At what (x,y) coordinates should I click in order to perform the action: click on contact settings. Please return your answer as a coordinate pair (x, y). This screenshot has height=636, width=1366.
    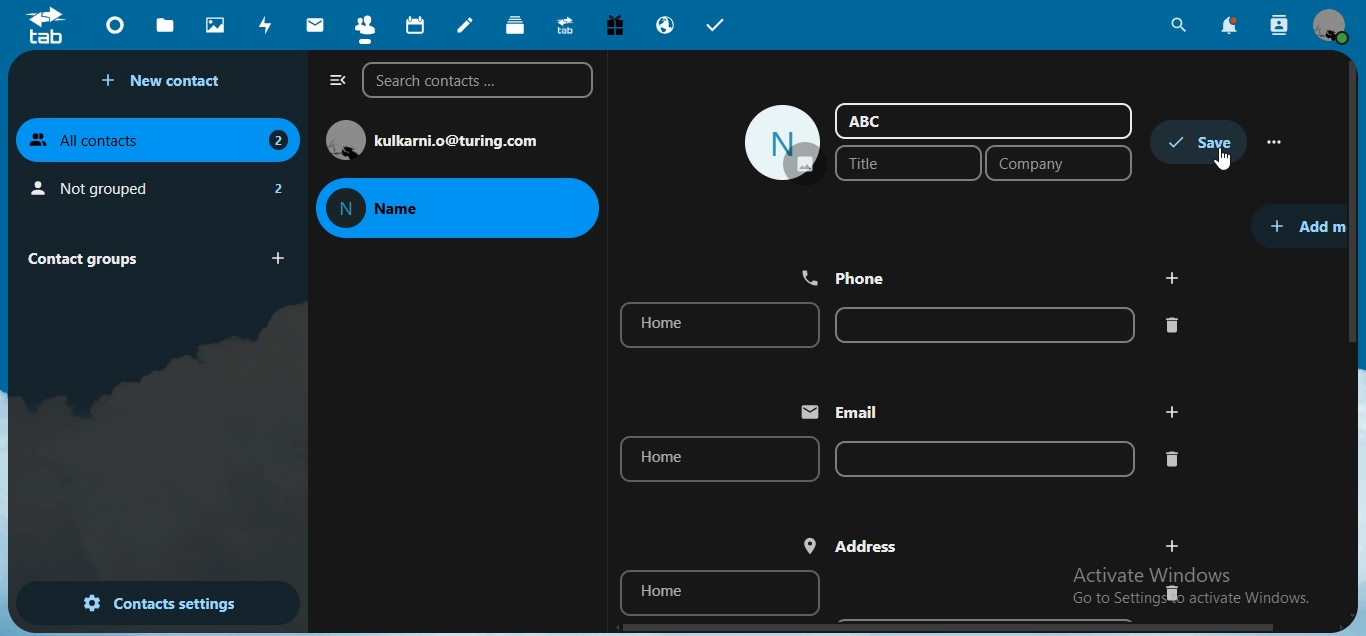
    Looking at the image, I should click on (145, 601).